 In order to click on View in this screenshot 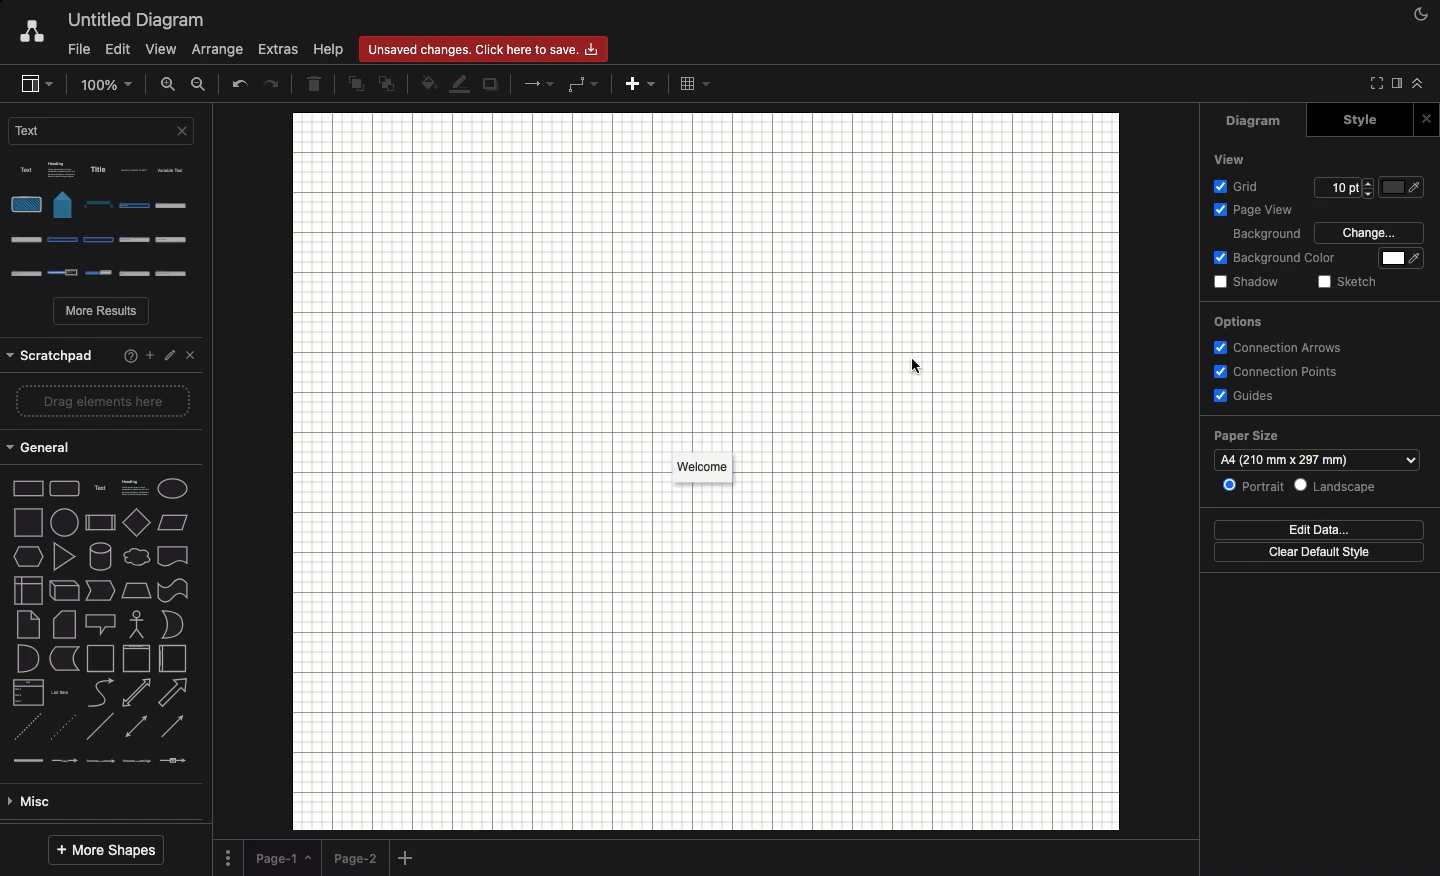, I will do `click(162, 51)`.